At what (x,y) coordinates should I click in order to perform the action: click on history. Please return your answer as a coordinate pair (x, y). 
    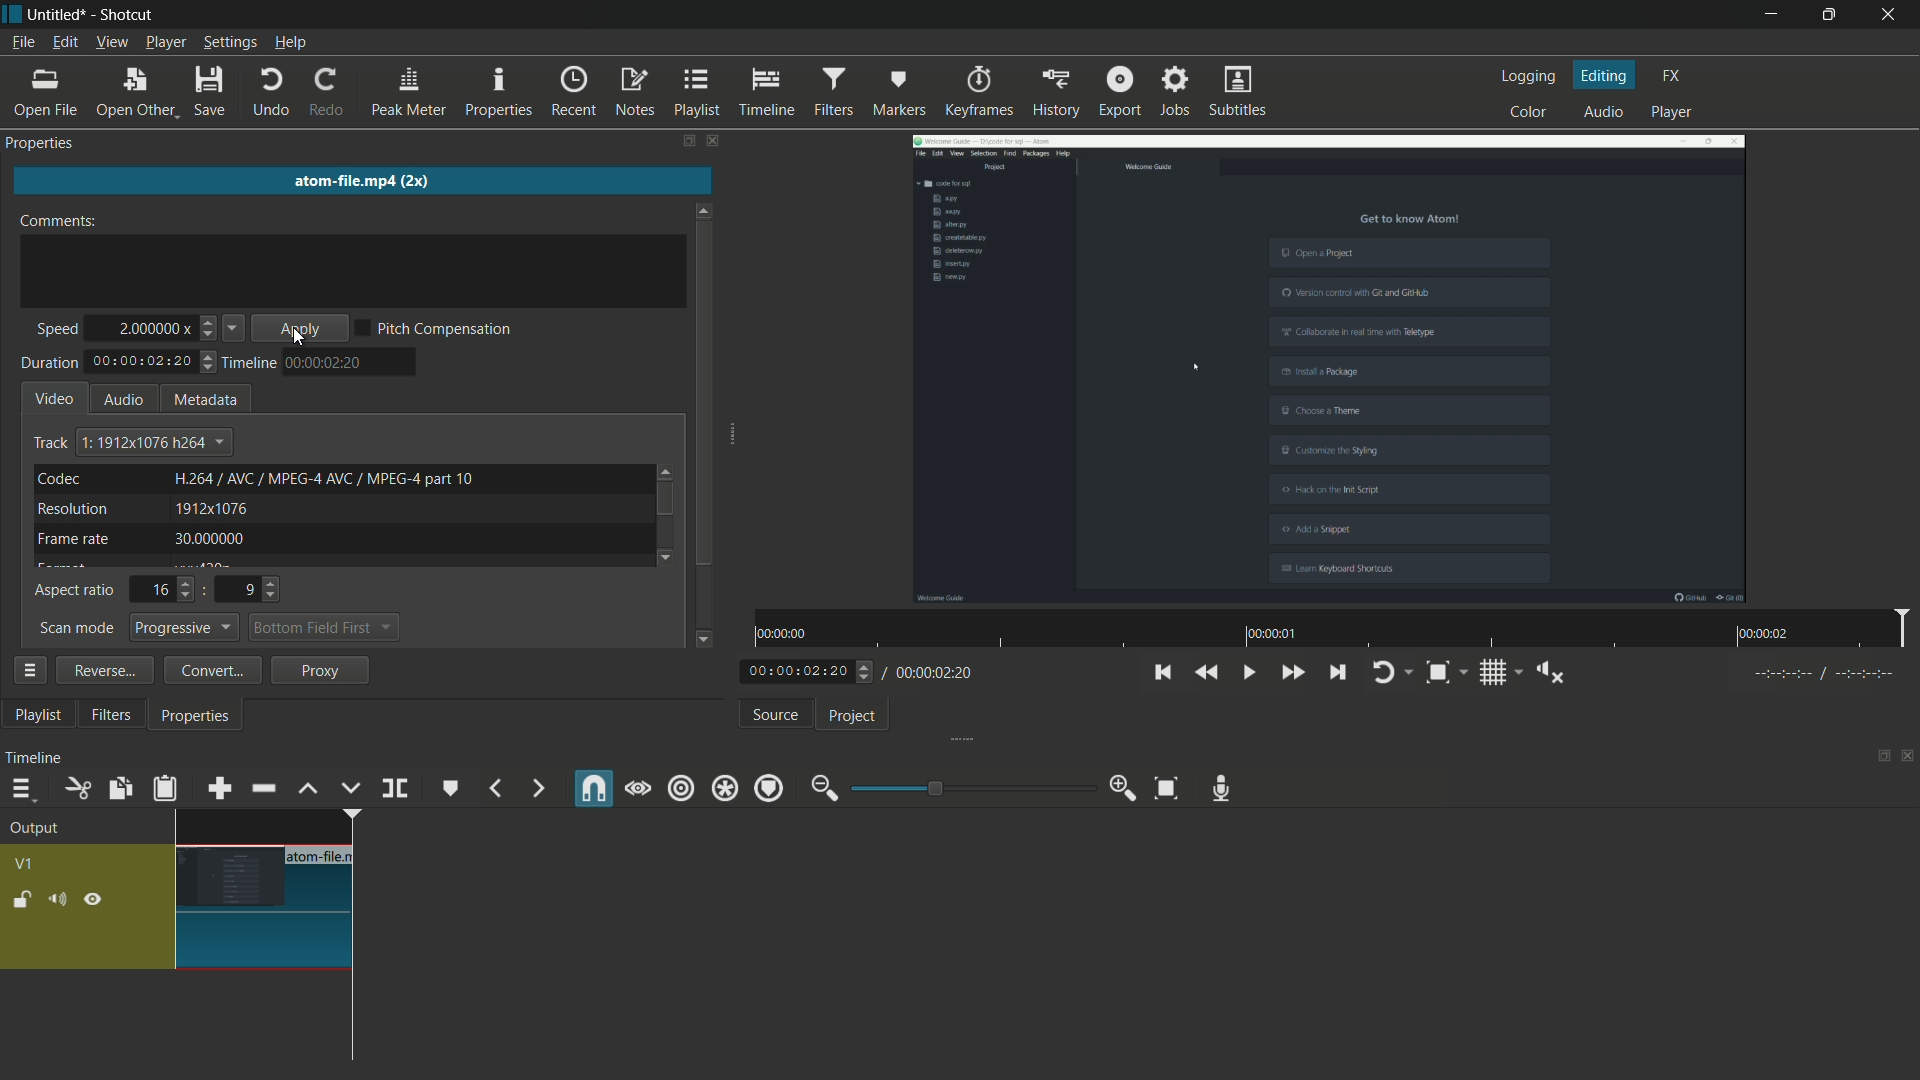
    Looking at the image, I should click on (1055, 92).